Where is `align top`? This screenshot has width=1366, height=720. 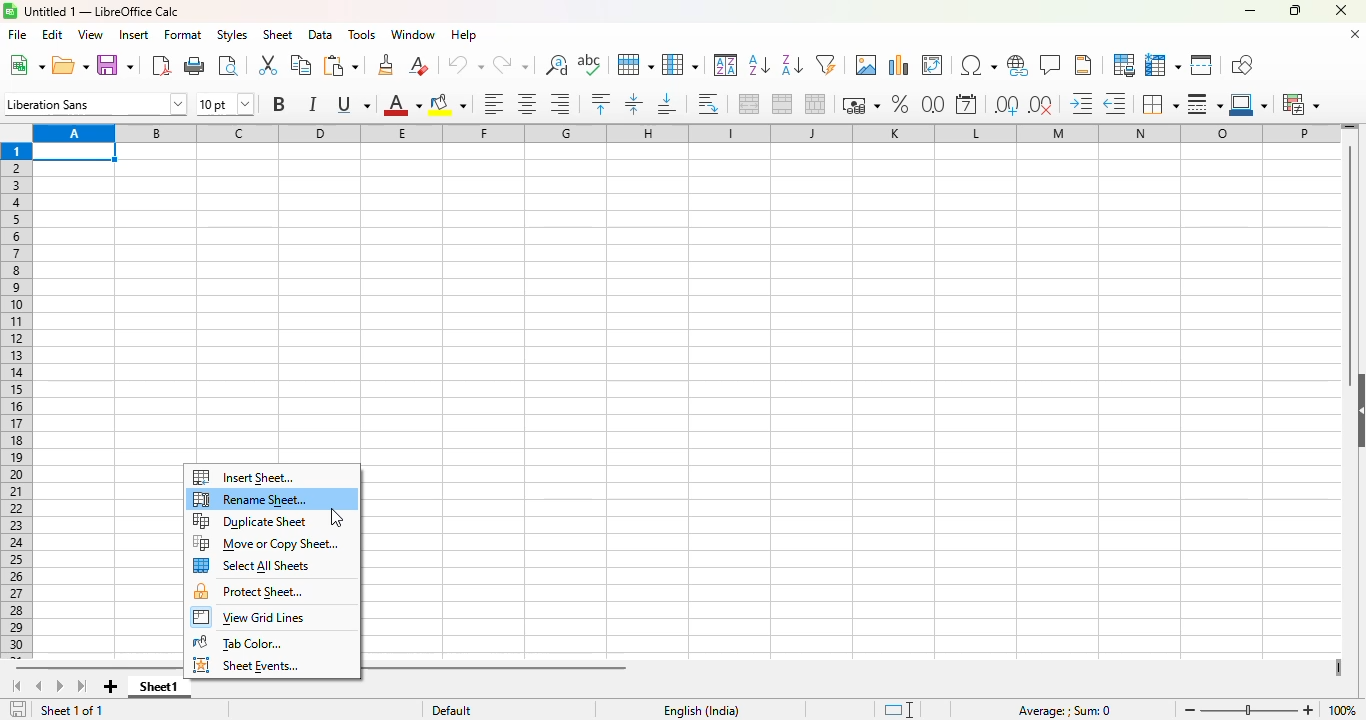 align top is located at coordinates (600, 102).